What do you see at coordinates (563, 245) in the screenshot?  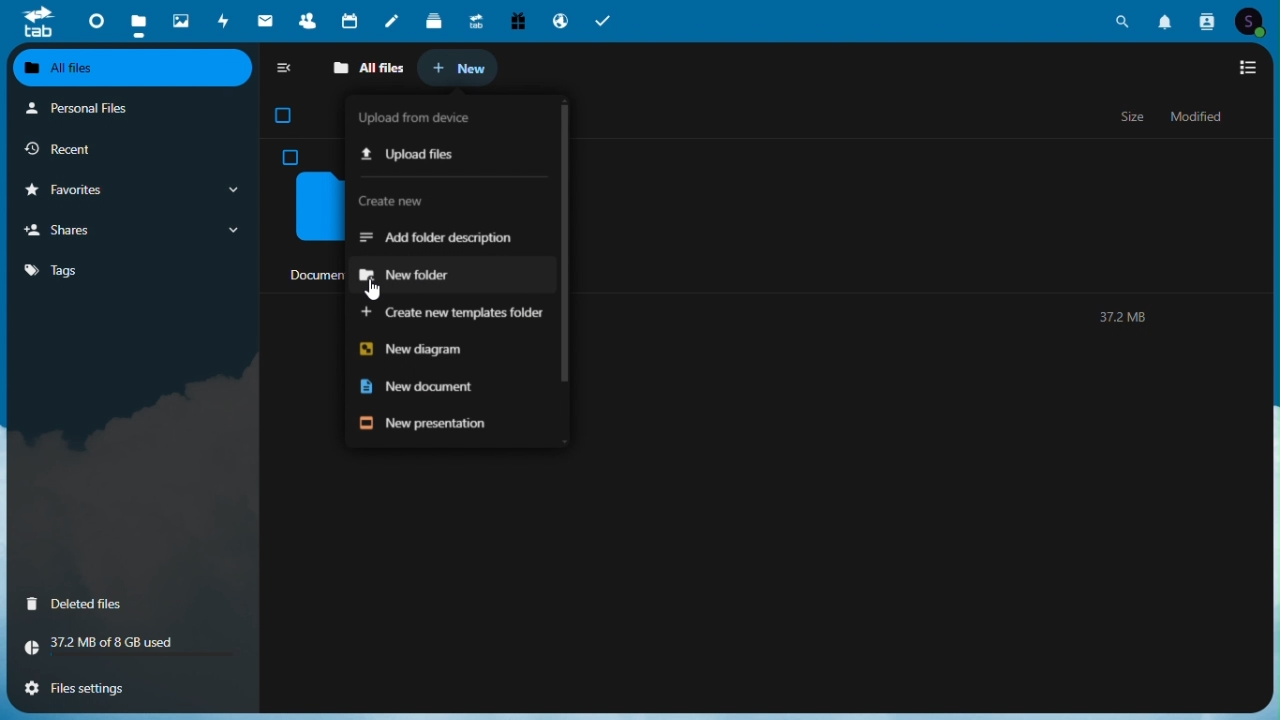 I see `Vertical scrollbar` at bounding box center [563, 245].